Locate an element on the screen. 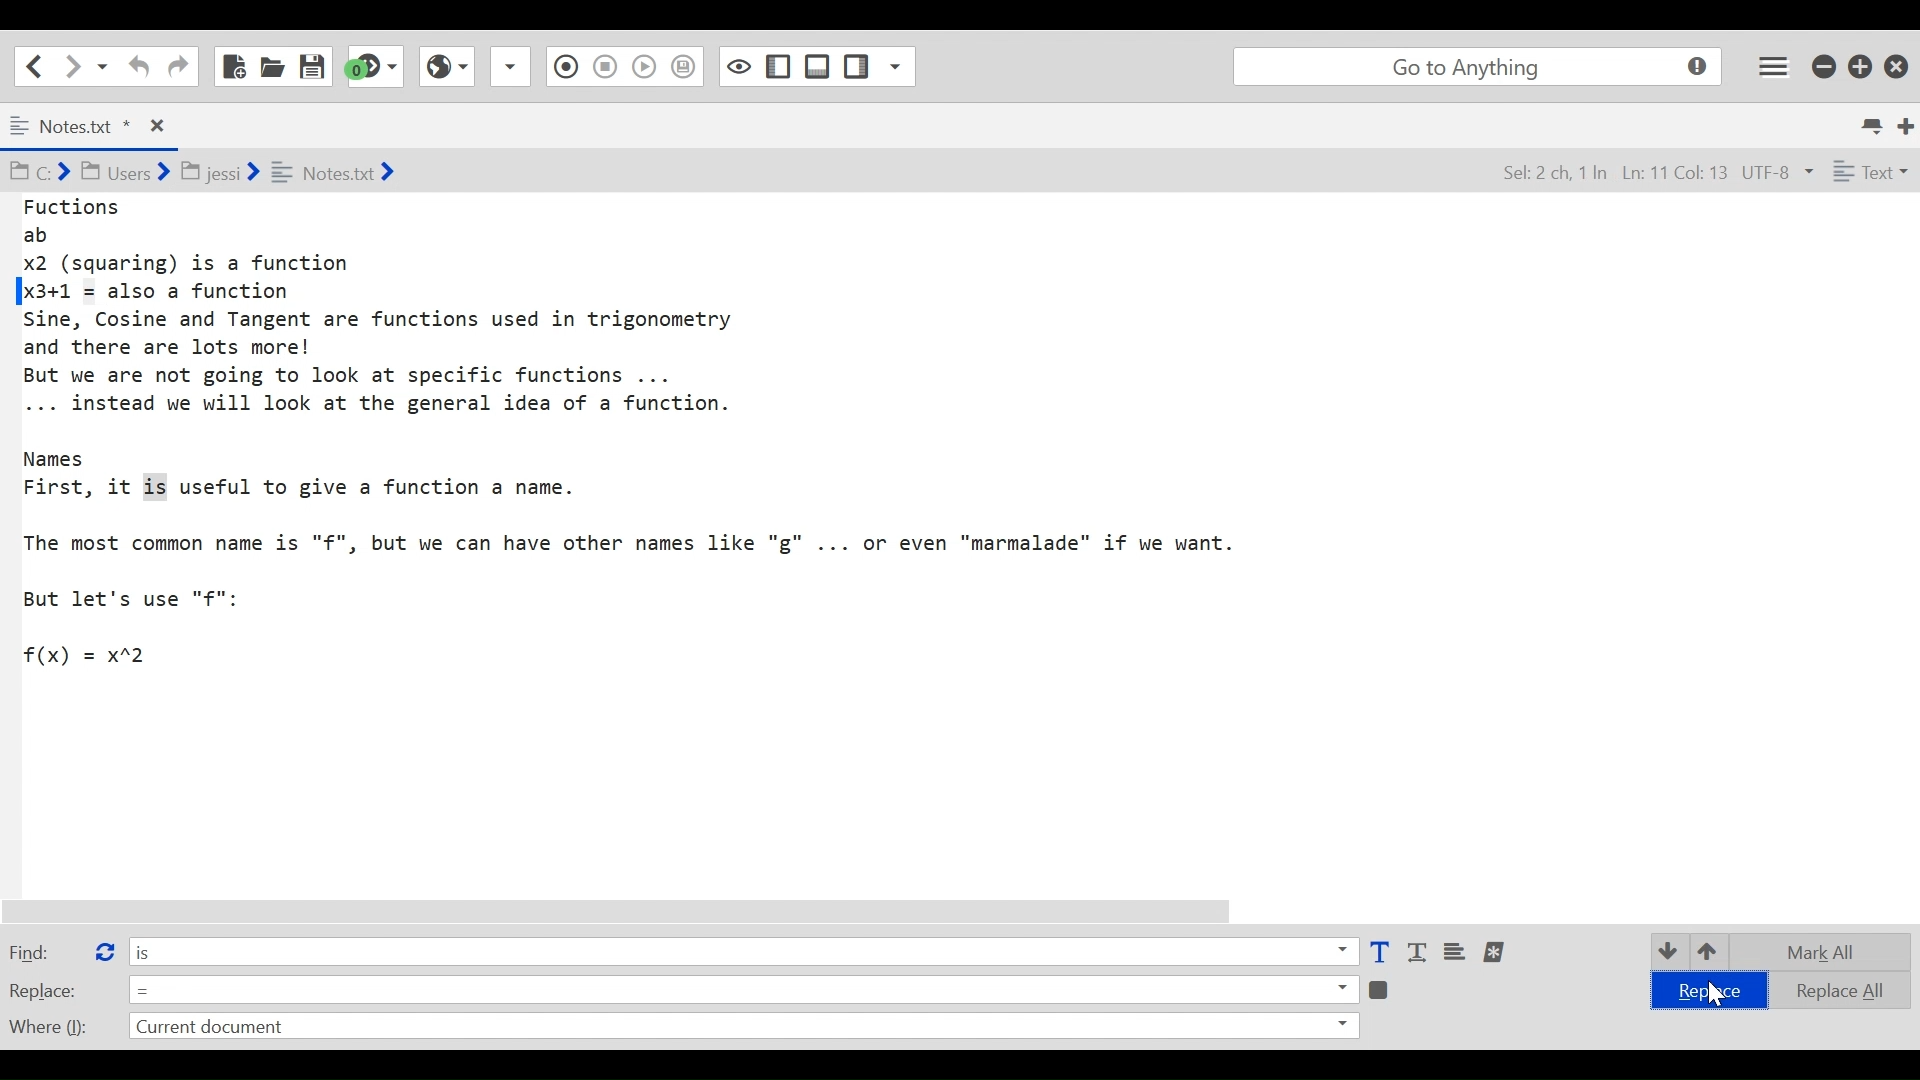 The width and height of the screenshot is (1920, 1080). Go back one location is located at coordinates (29, 65).